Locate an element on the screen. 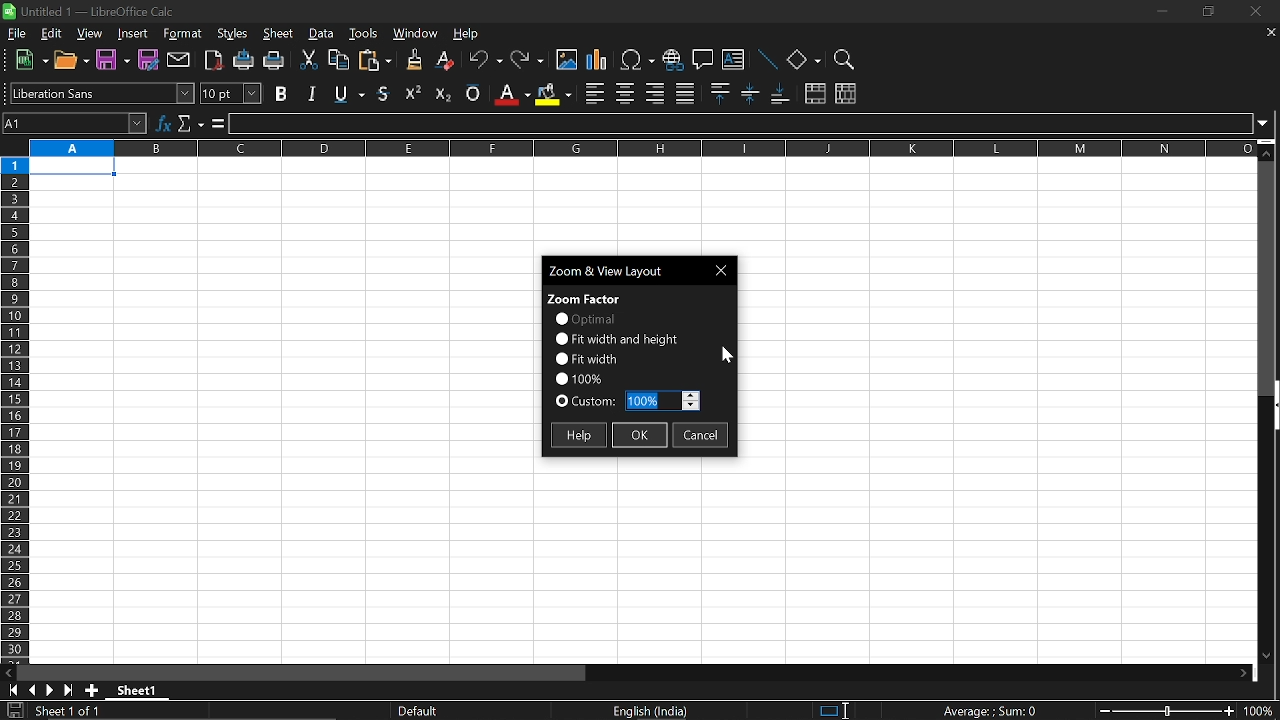 This screenshot has height=720, width=1280. format is located at coordinates (182, 35).